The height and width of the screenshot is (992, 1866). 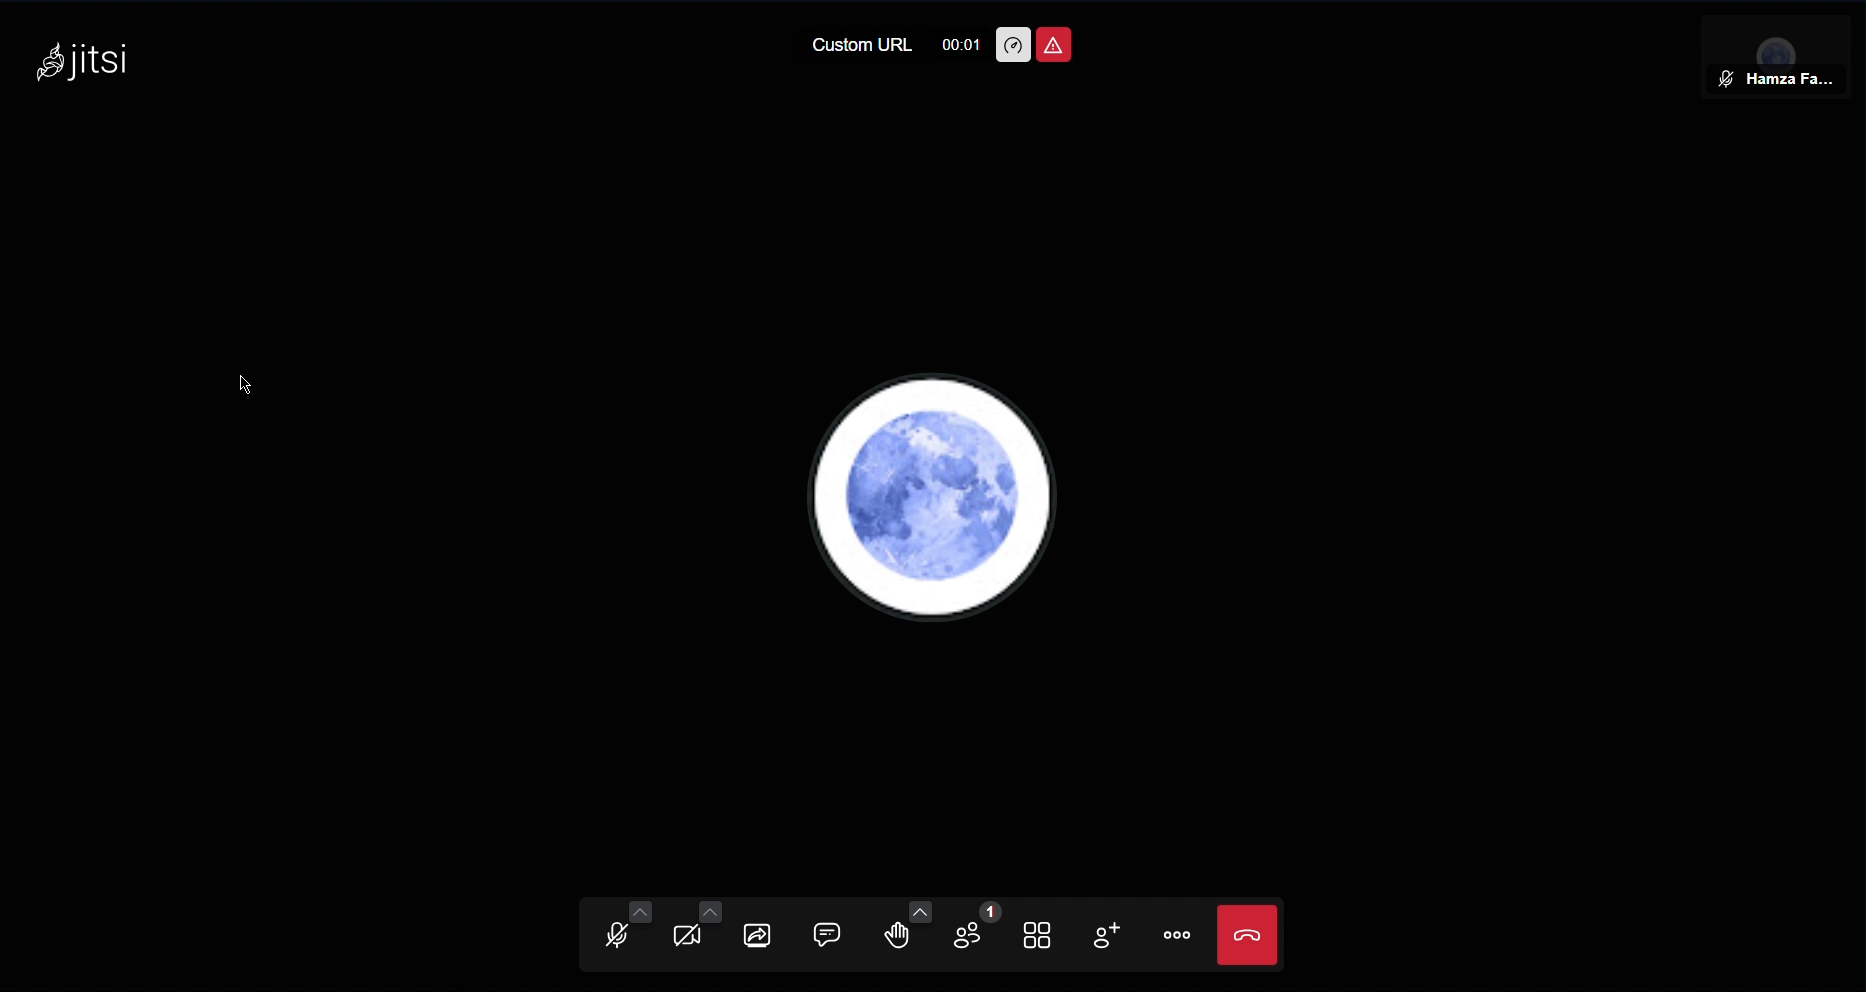 I want to click on TImer, so click(x=959, y=43).